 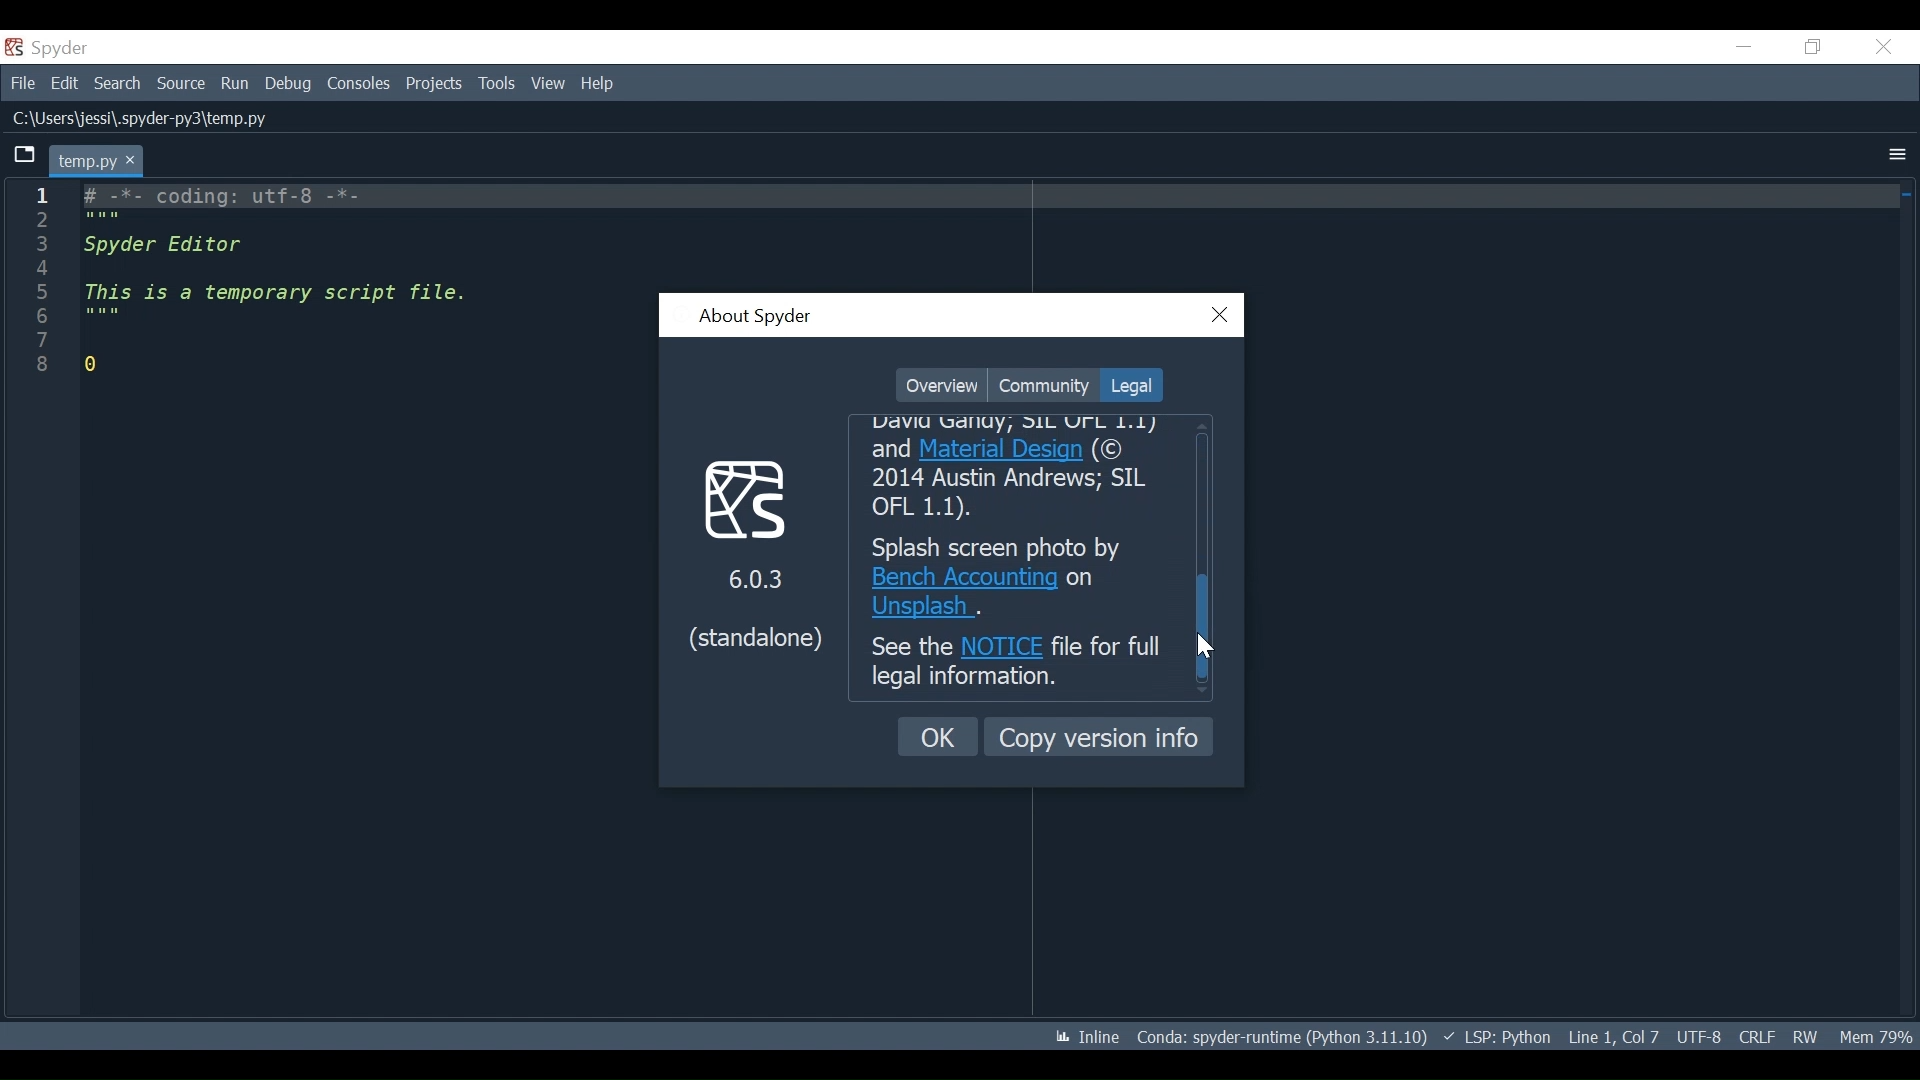 What do you see at coordinates (20, 81) in the screenshot?
I see `File` at bounding box center [20, 81].